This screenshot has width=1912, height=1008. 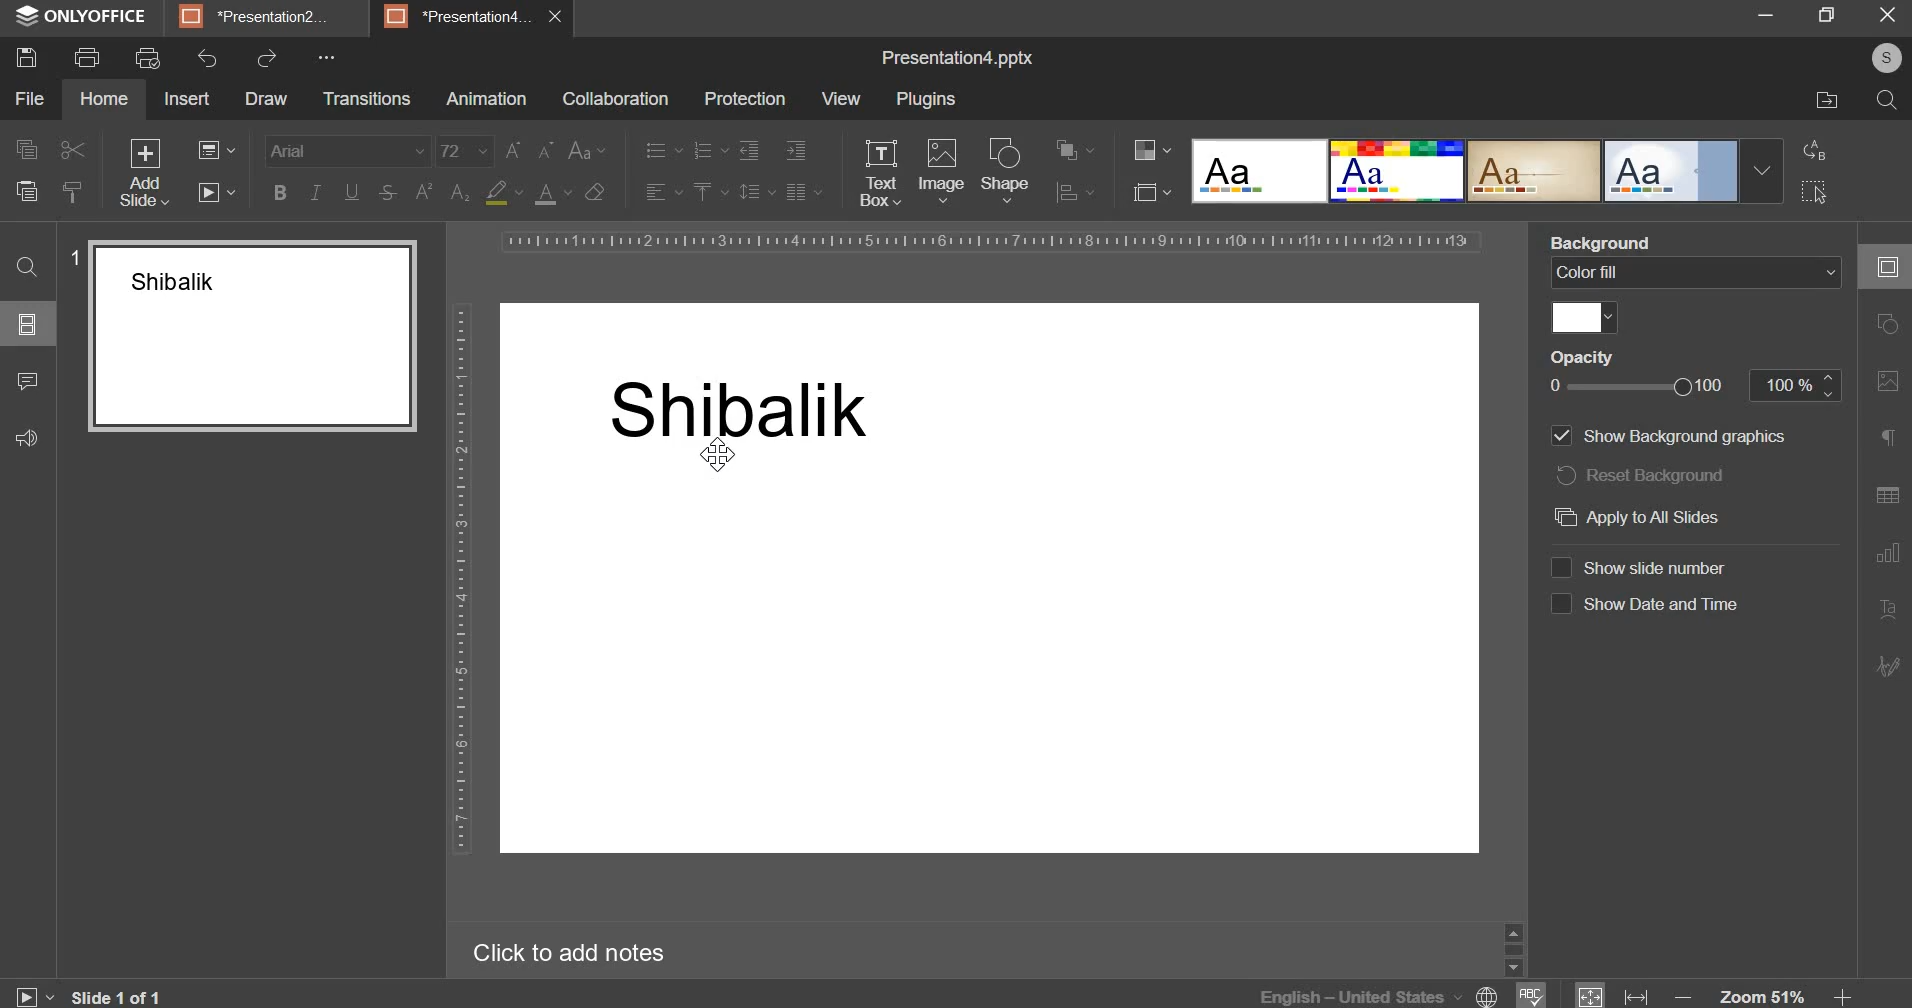 I want to click on fill color, so click(x=503, y=192).